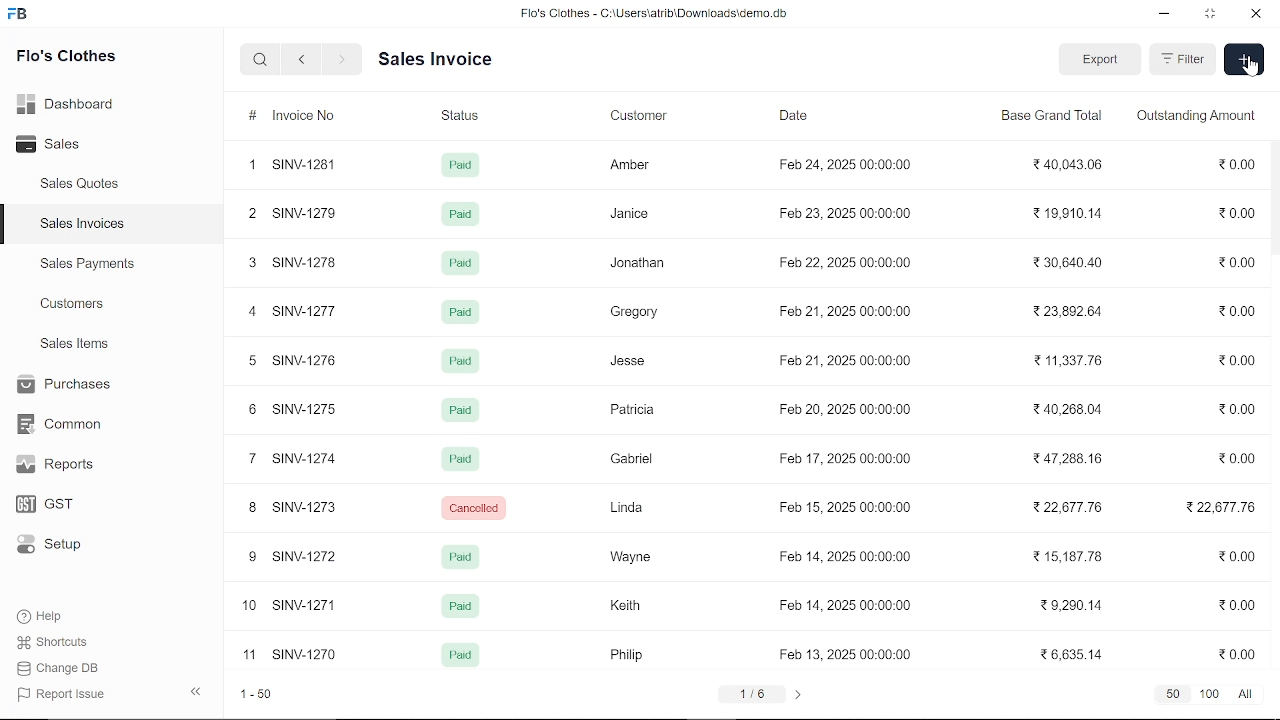  I want to click on Invoice No, so click(296, 116).